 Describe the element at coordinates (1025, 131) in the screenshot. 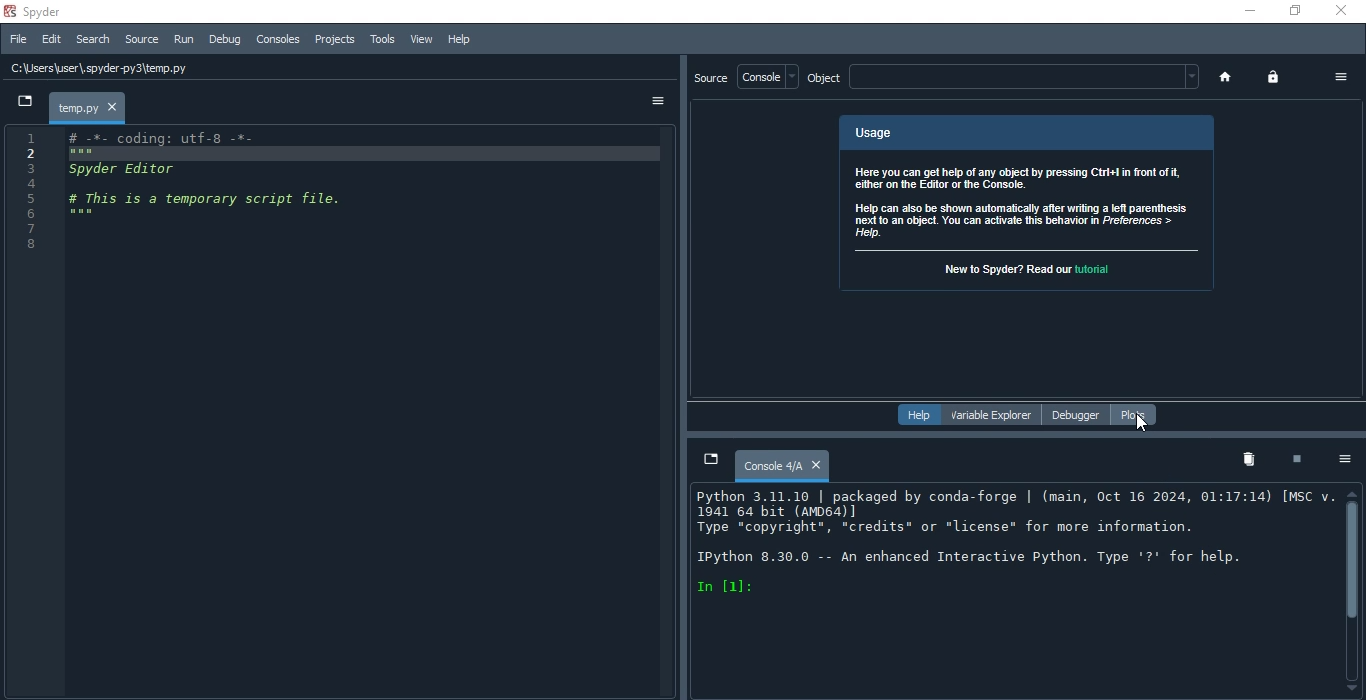

I see `usage` at that location.